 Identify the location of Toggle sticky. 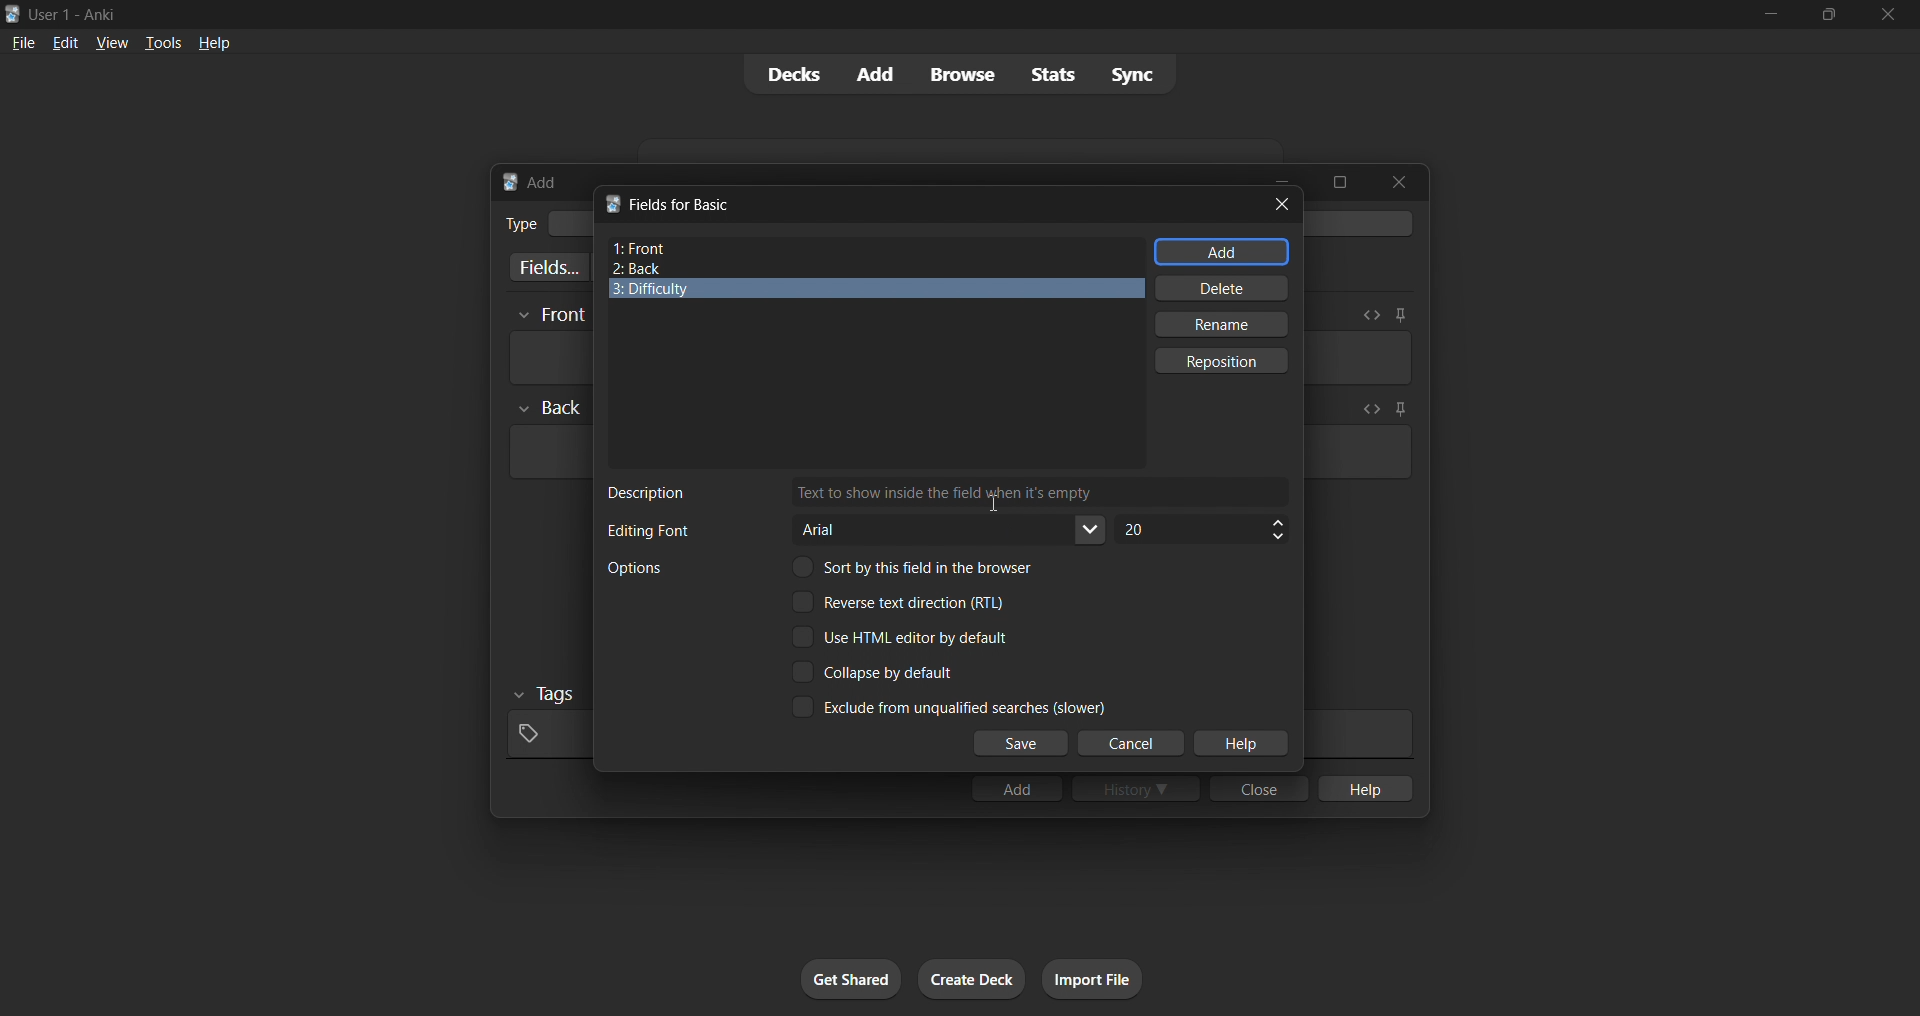
(1397, 411).